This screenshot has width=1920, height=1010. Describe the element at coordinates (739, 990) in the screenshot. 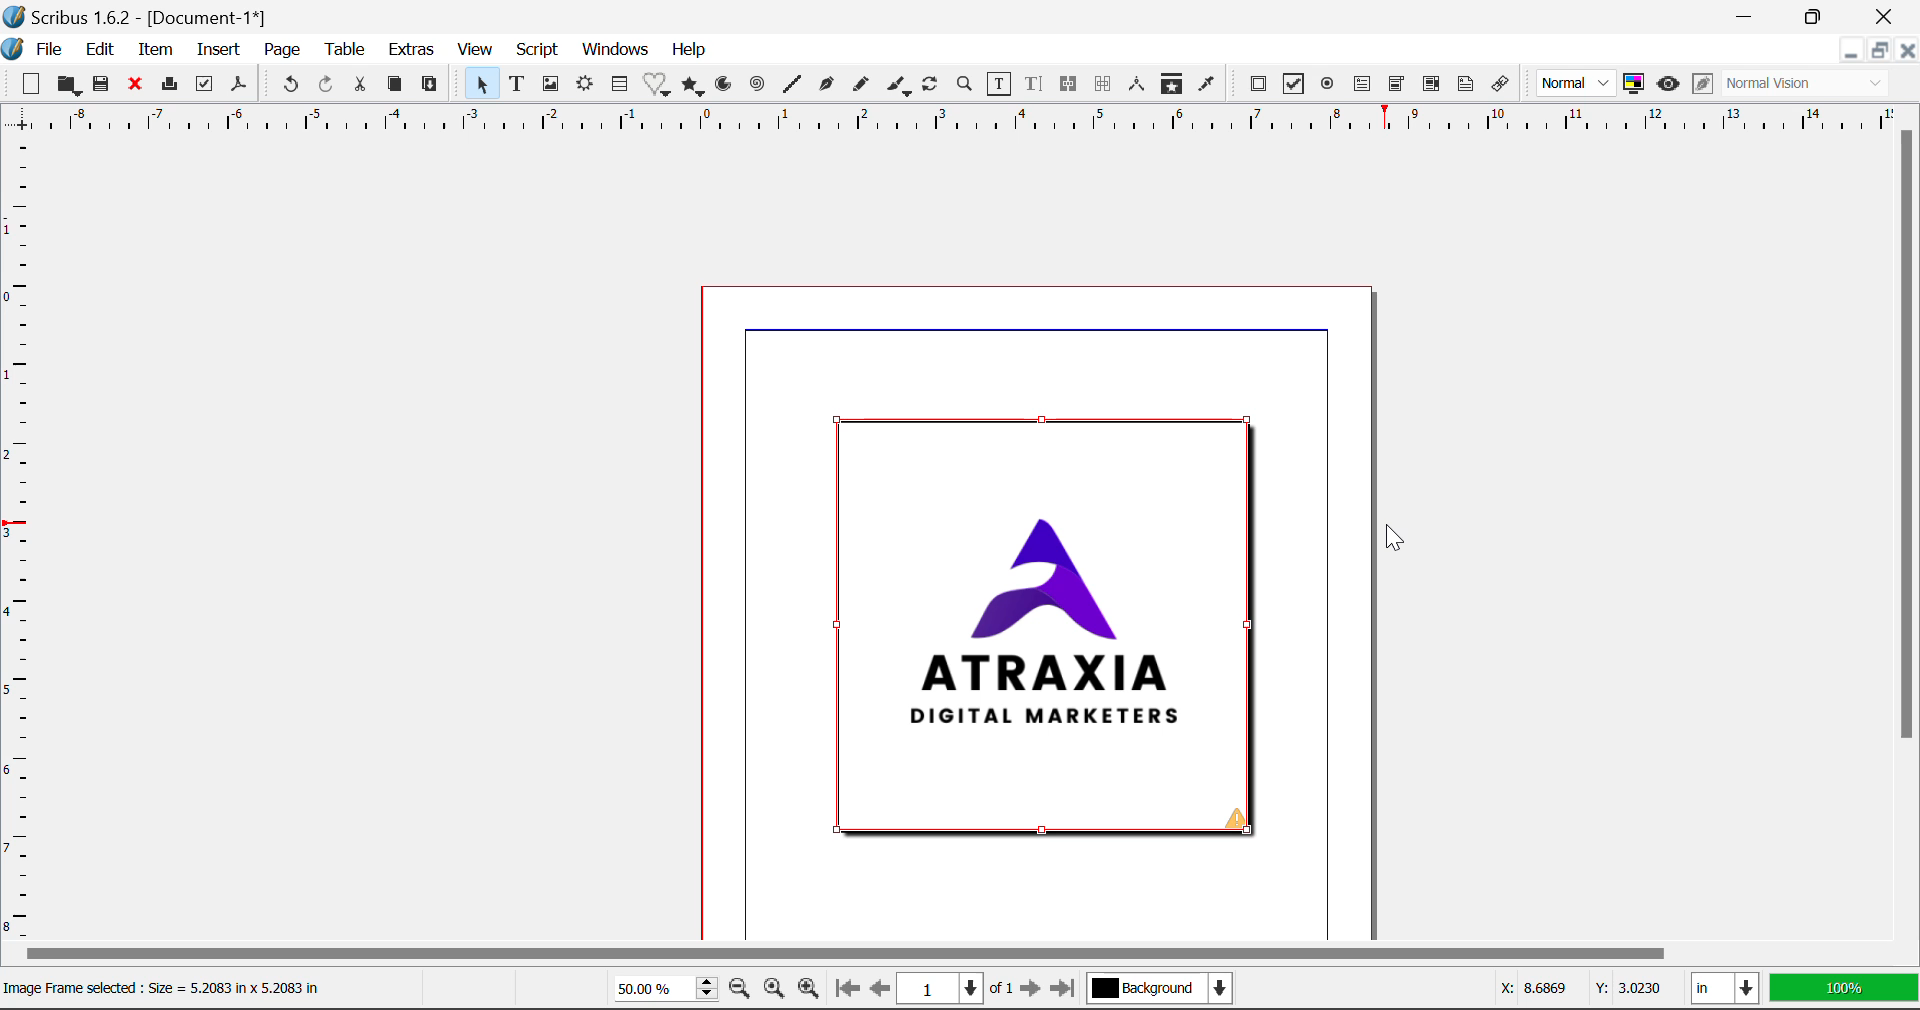

I see `Zoom out` at that location.